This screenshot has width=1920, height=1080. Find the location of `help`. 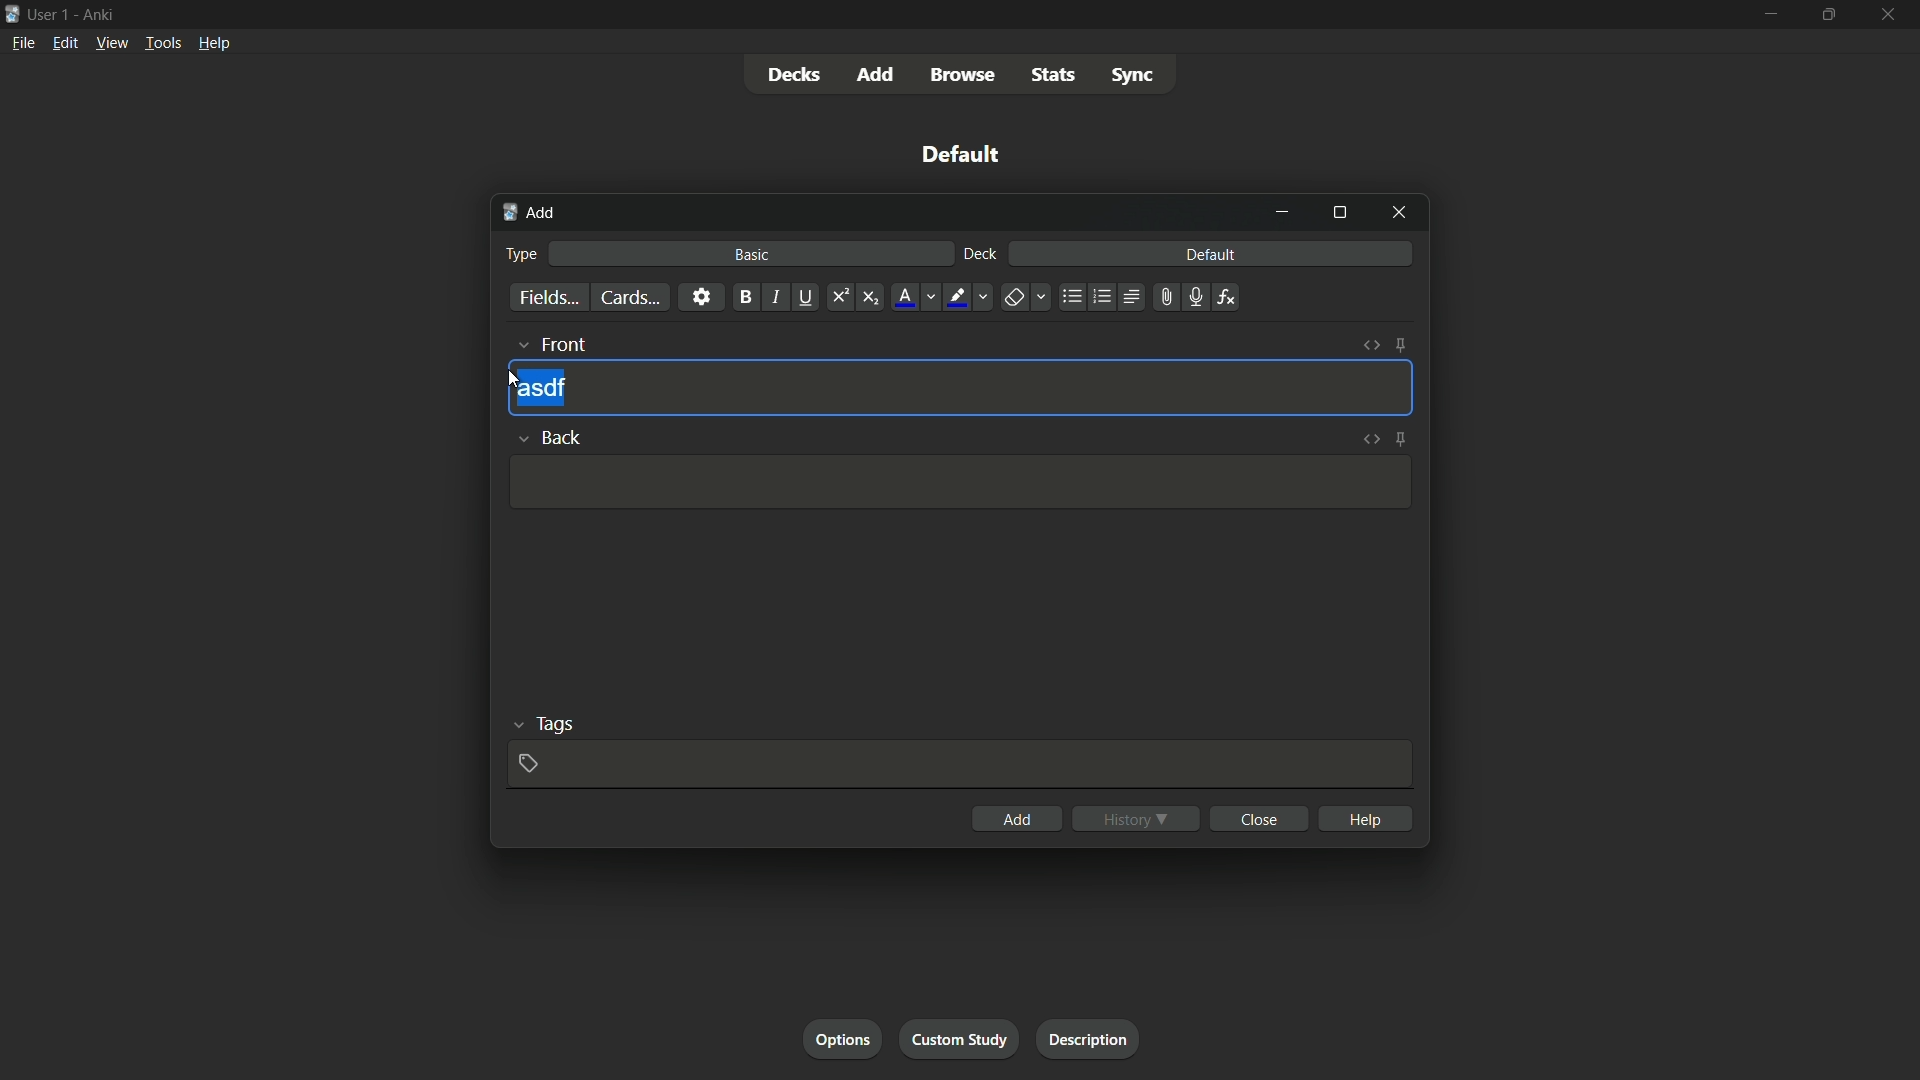

help is located at coordinates (215, 46).